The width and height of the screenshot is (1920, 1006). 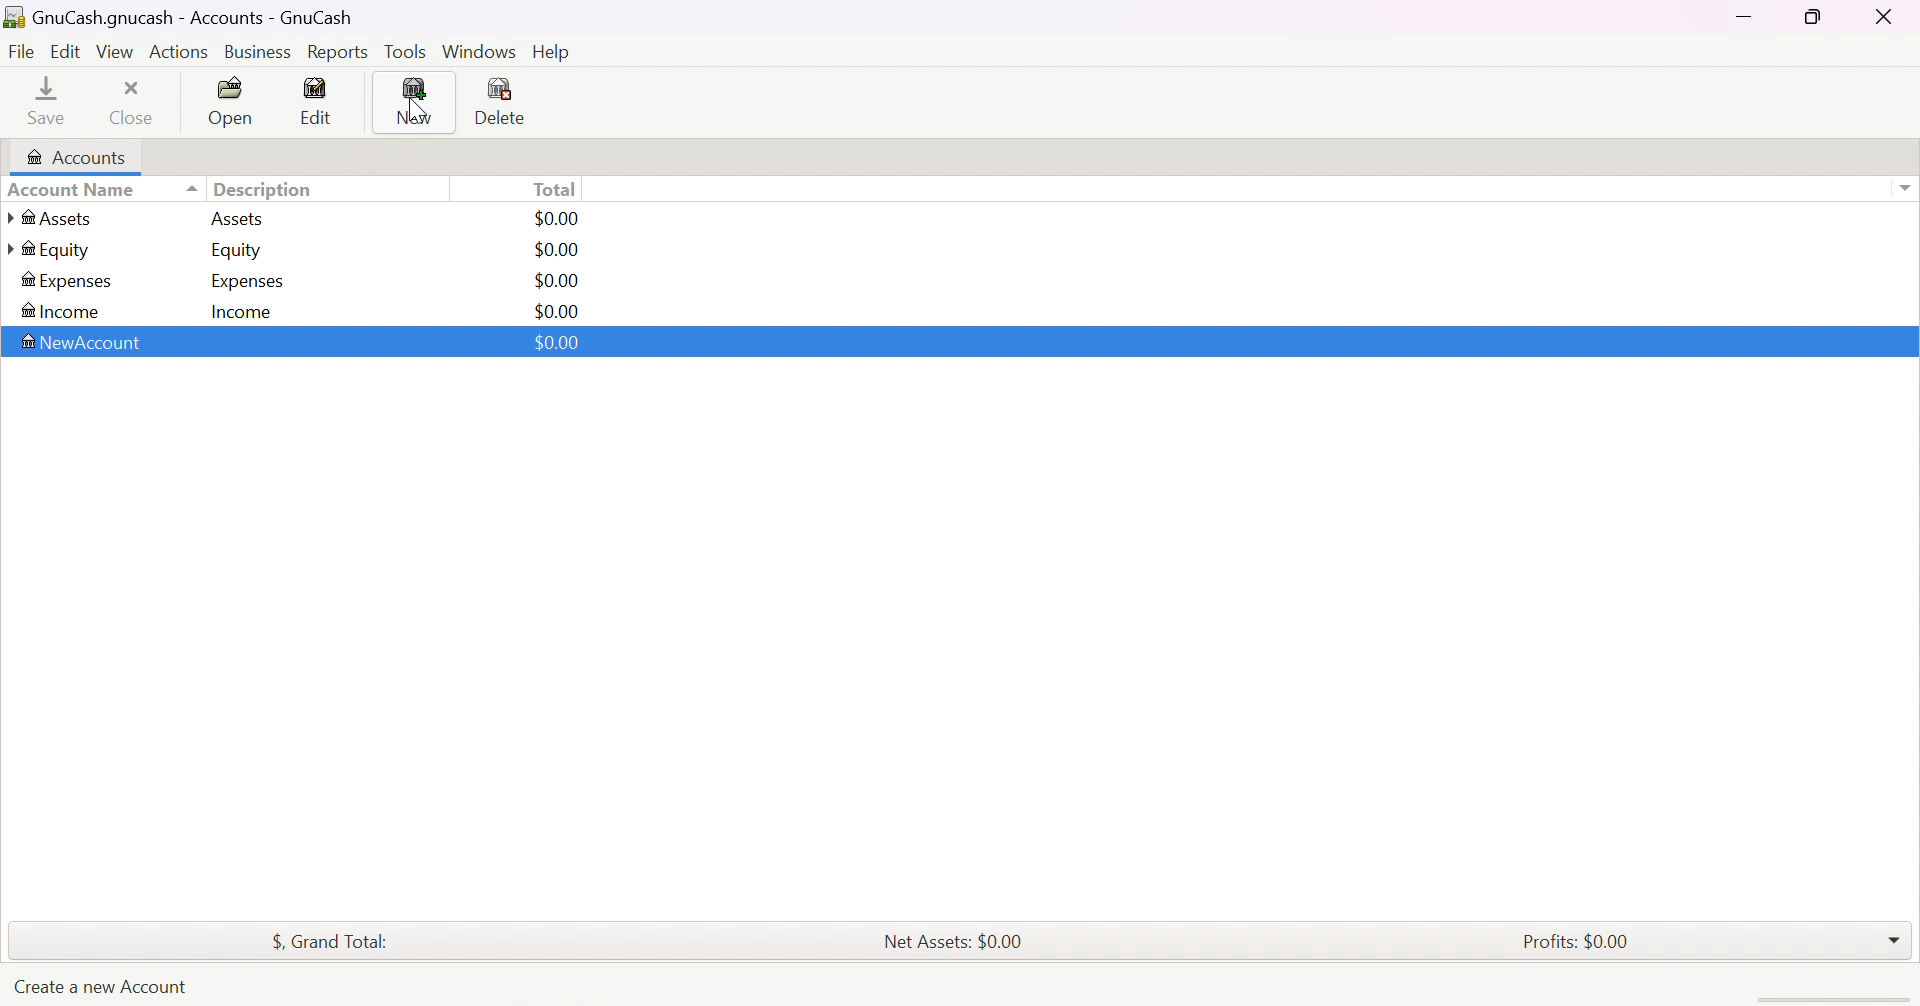 What do you see at coordinates (64, 52) in the screenshot?
I see `Edit` at bounding box center [64, 52].